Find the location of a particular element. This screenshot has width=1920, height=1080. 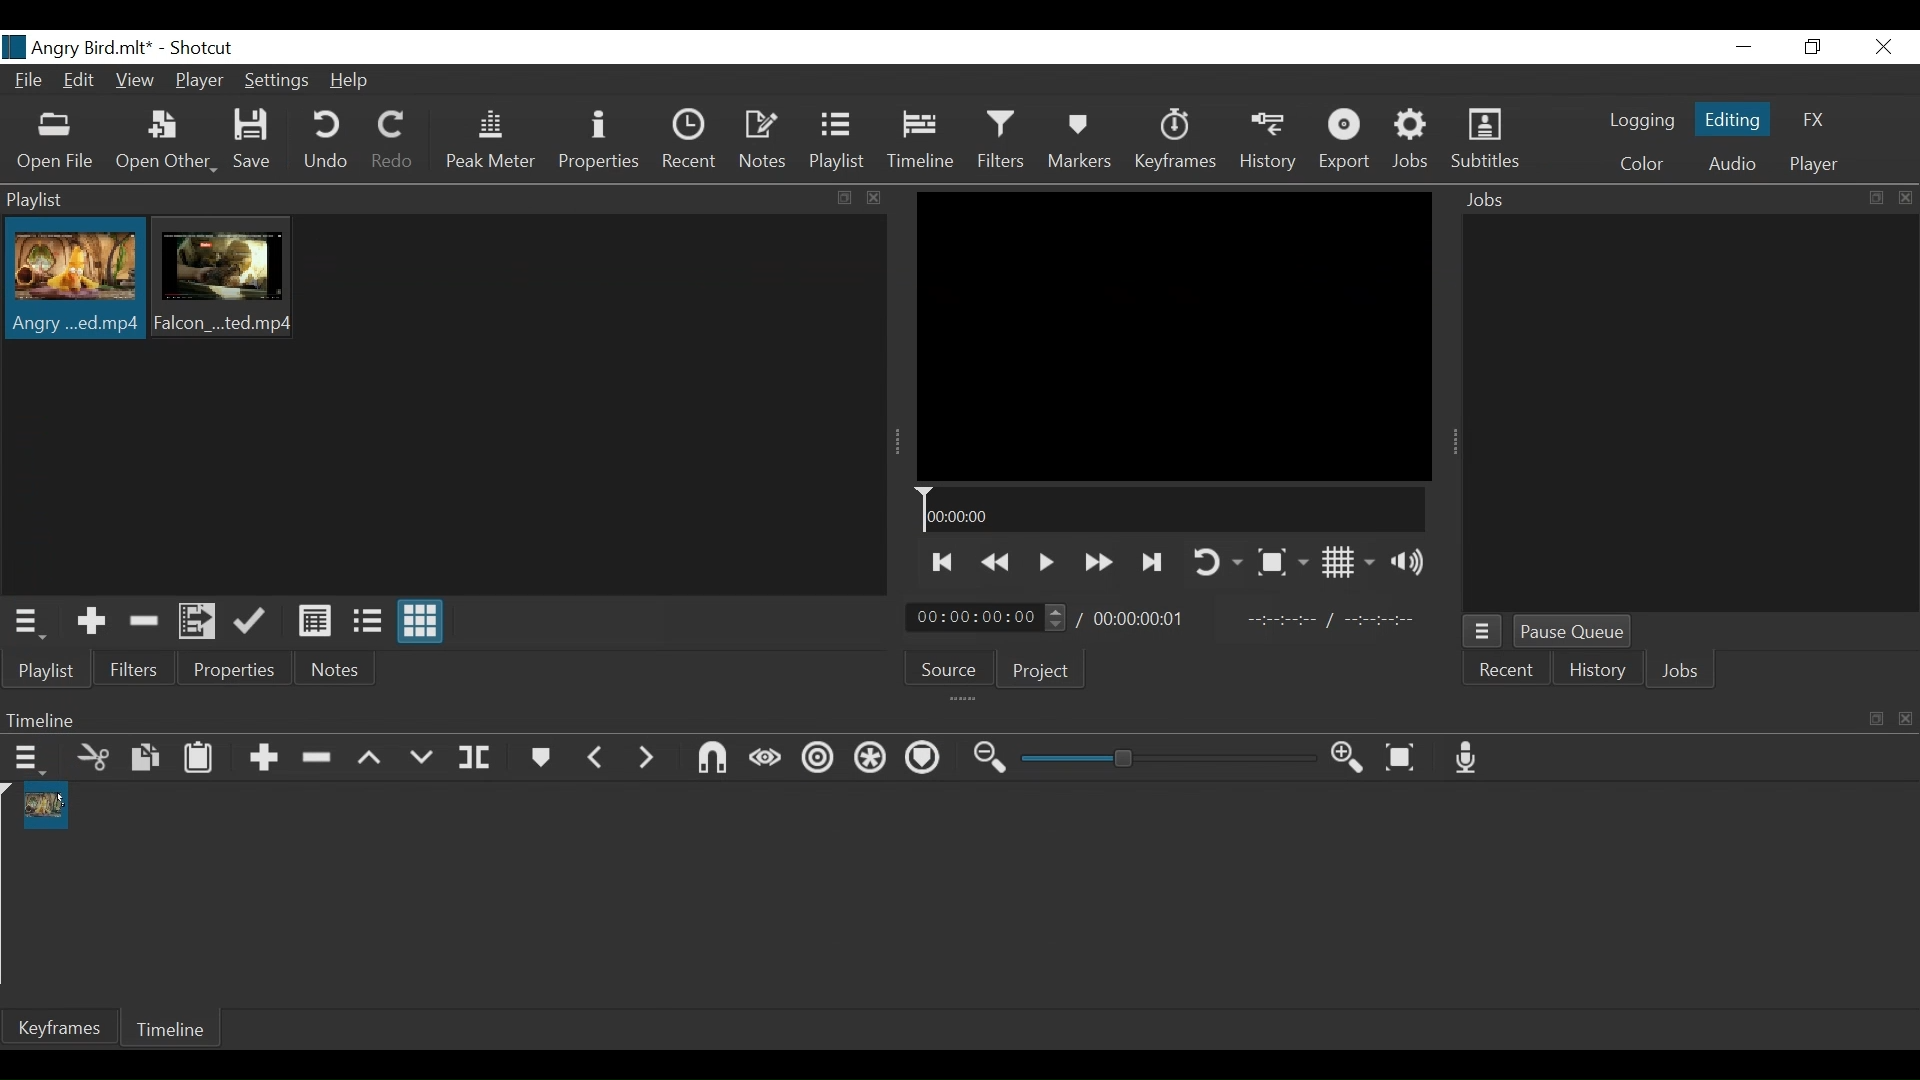

Split at playhead is located at coordinates (478, 759).